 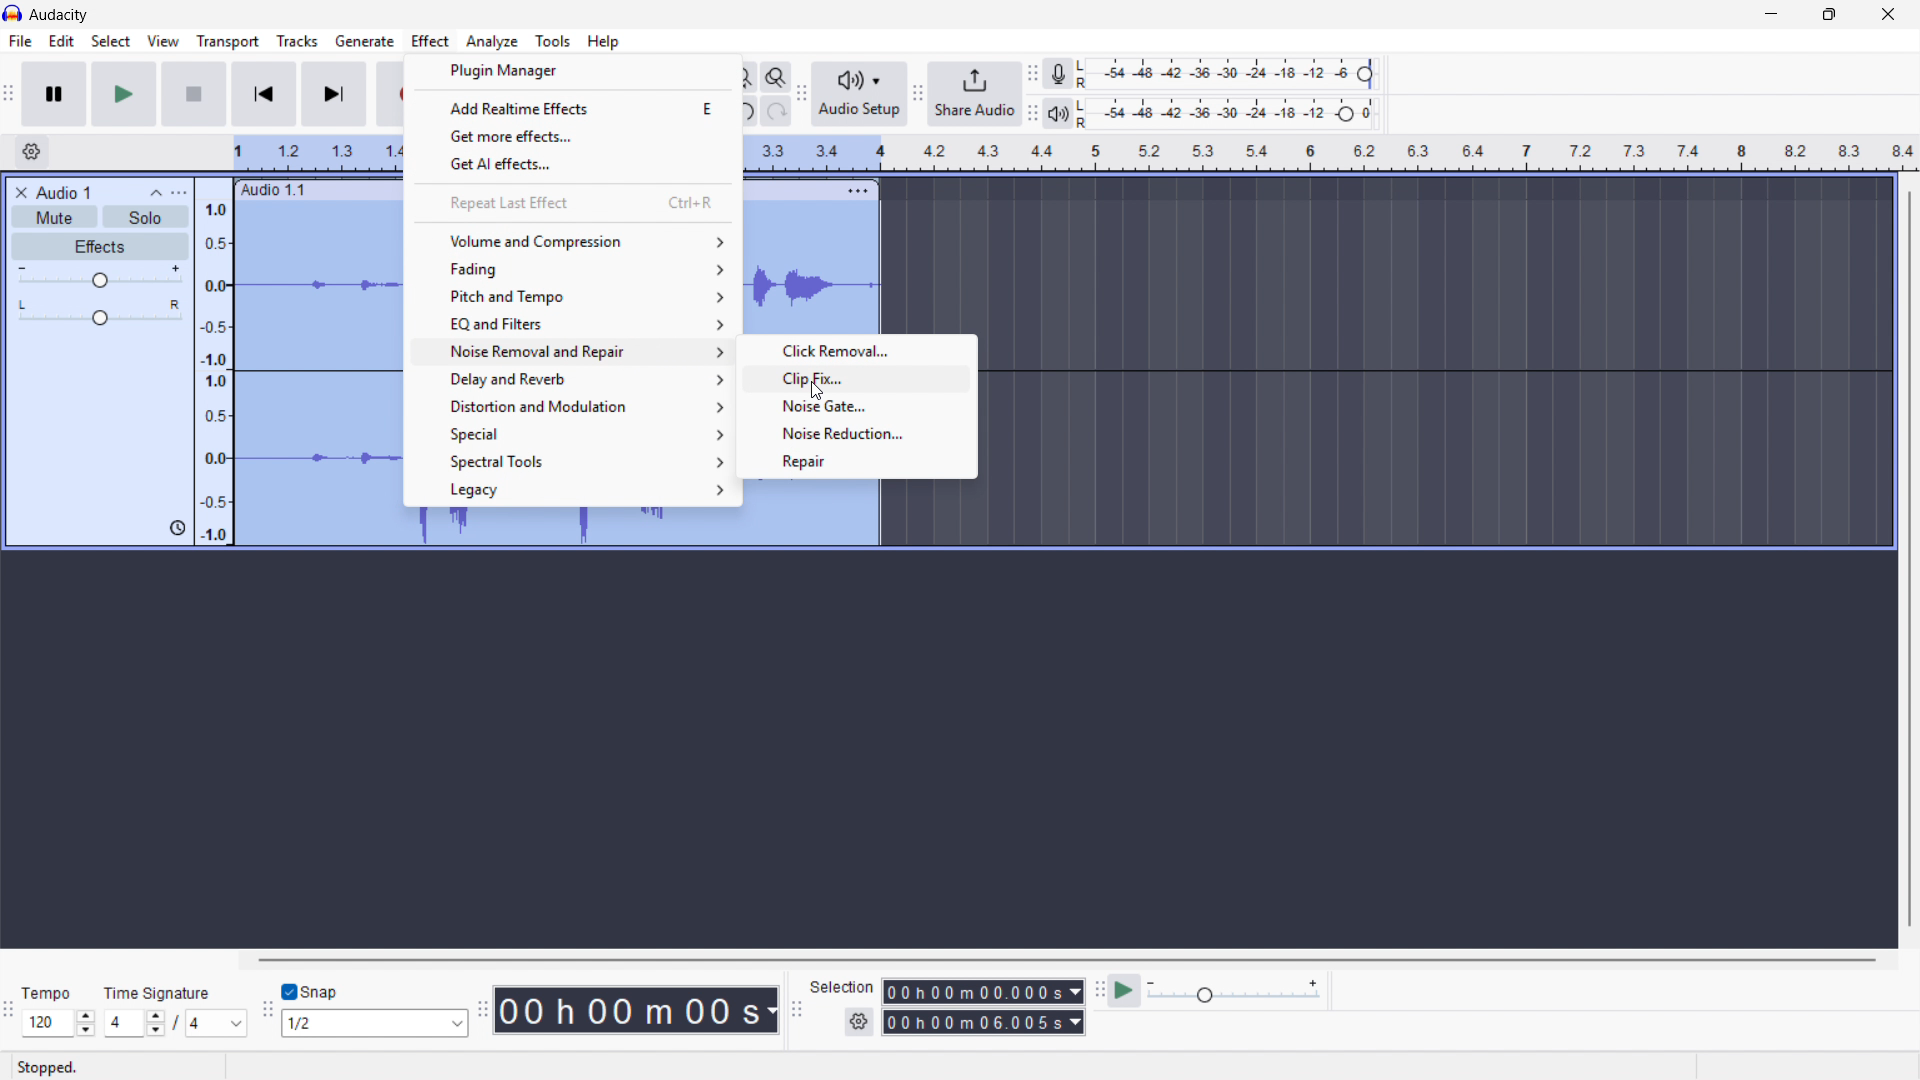 I want to click on Remove track , so click(x=22, y=193).